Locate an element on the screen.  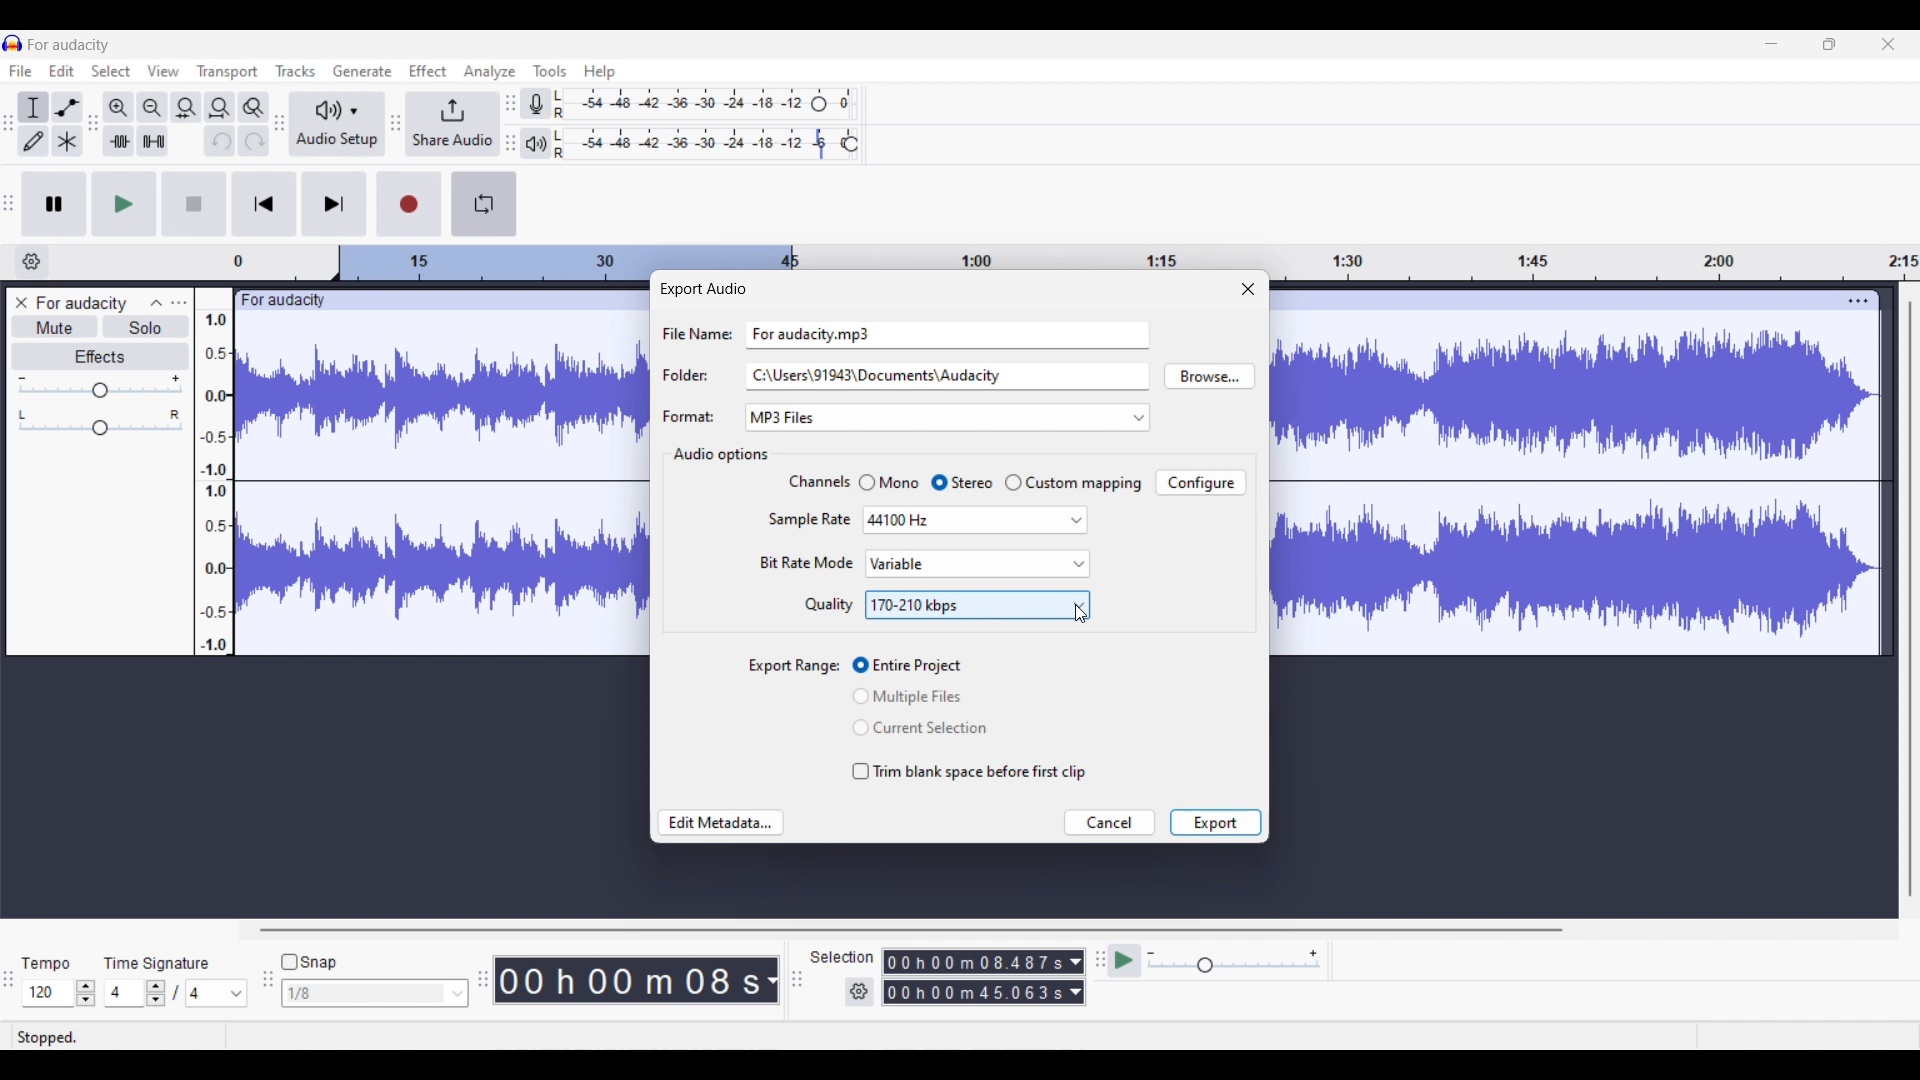
File menu is located at coordinates (21, 70).